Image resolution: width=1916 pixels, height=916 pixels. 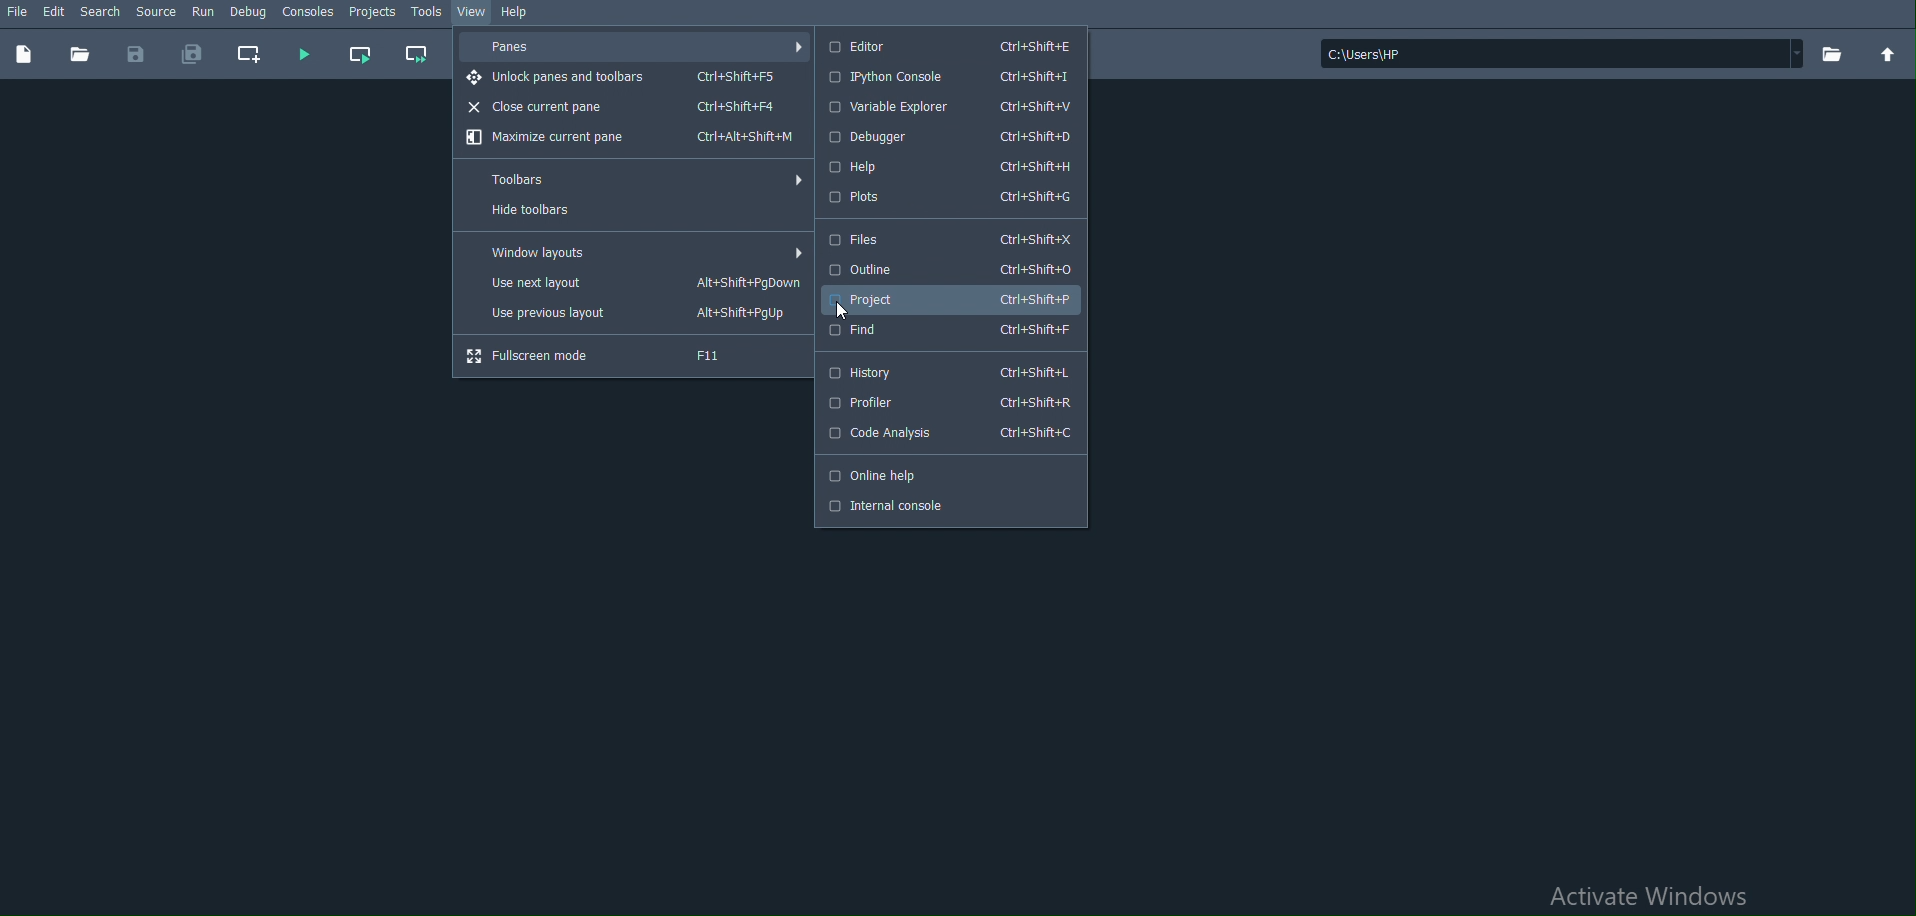 What do you see at coordinates (1561, 54) in the screenshot?
I see `File location` at bounding box center [1561, 54].